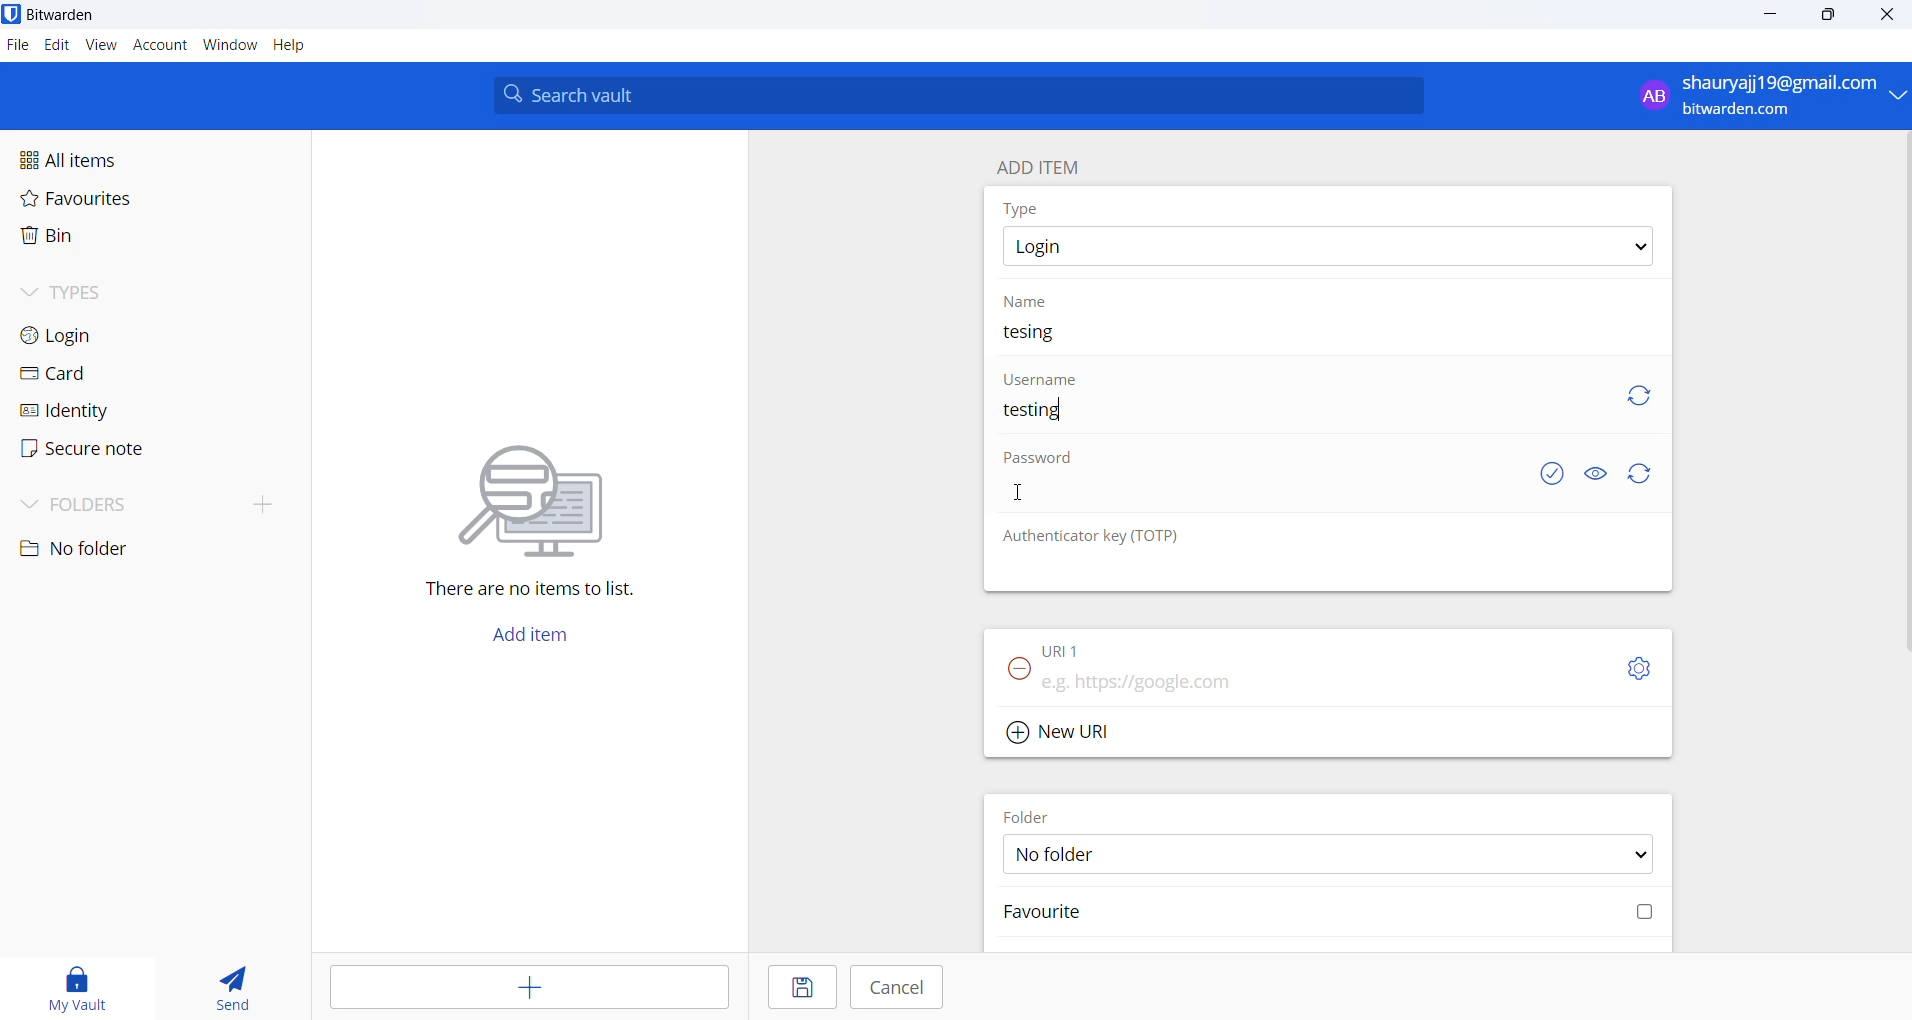 The width and height of the screenshot is (1912, 1020). Describe the element at coordinates (800, 987) in the screenshot. I see `save` at that location.